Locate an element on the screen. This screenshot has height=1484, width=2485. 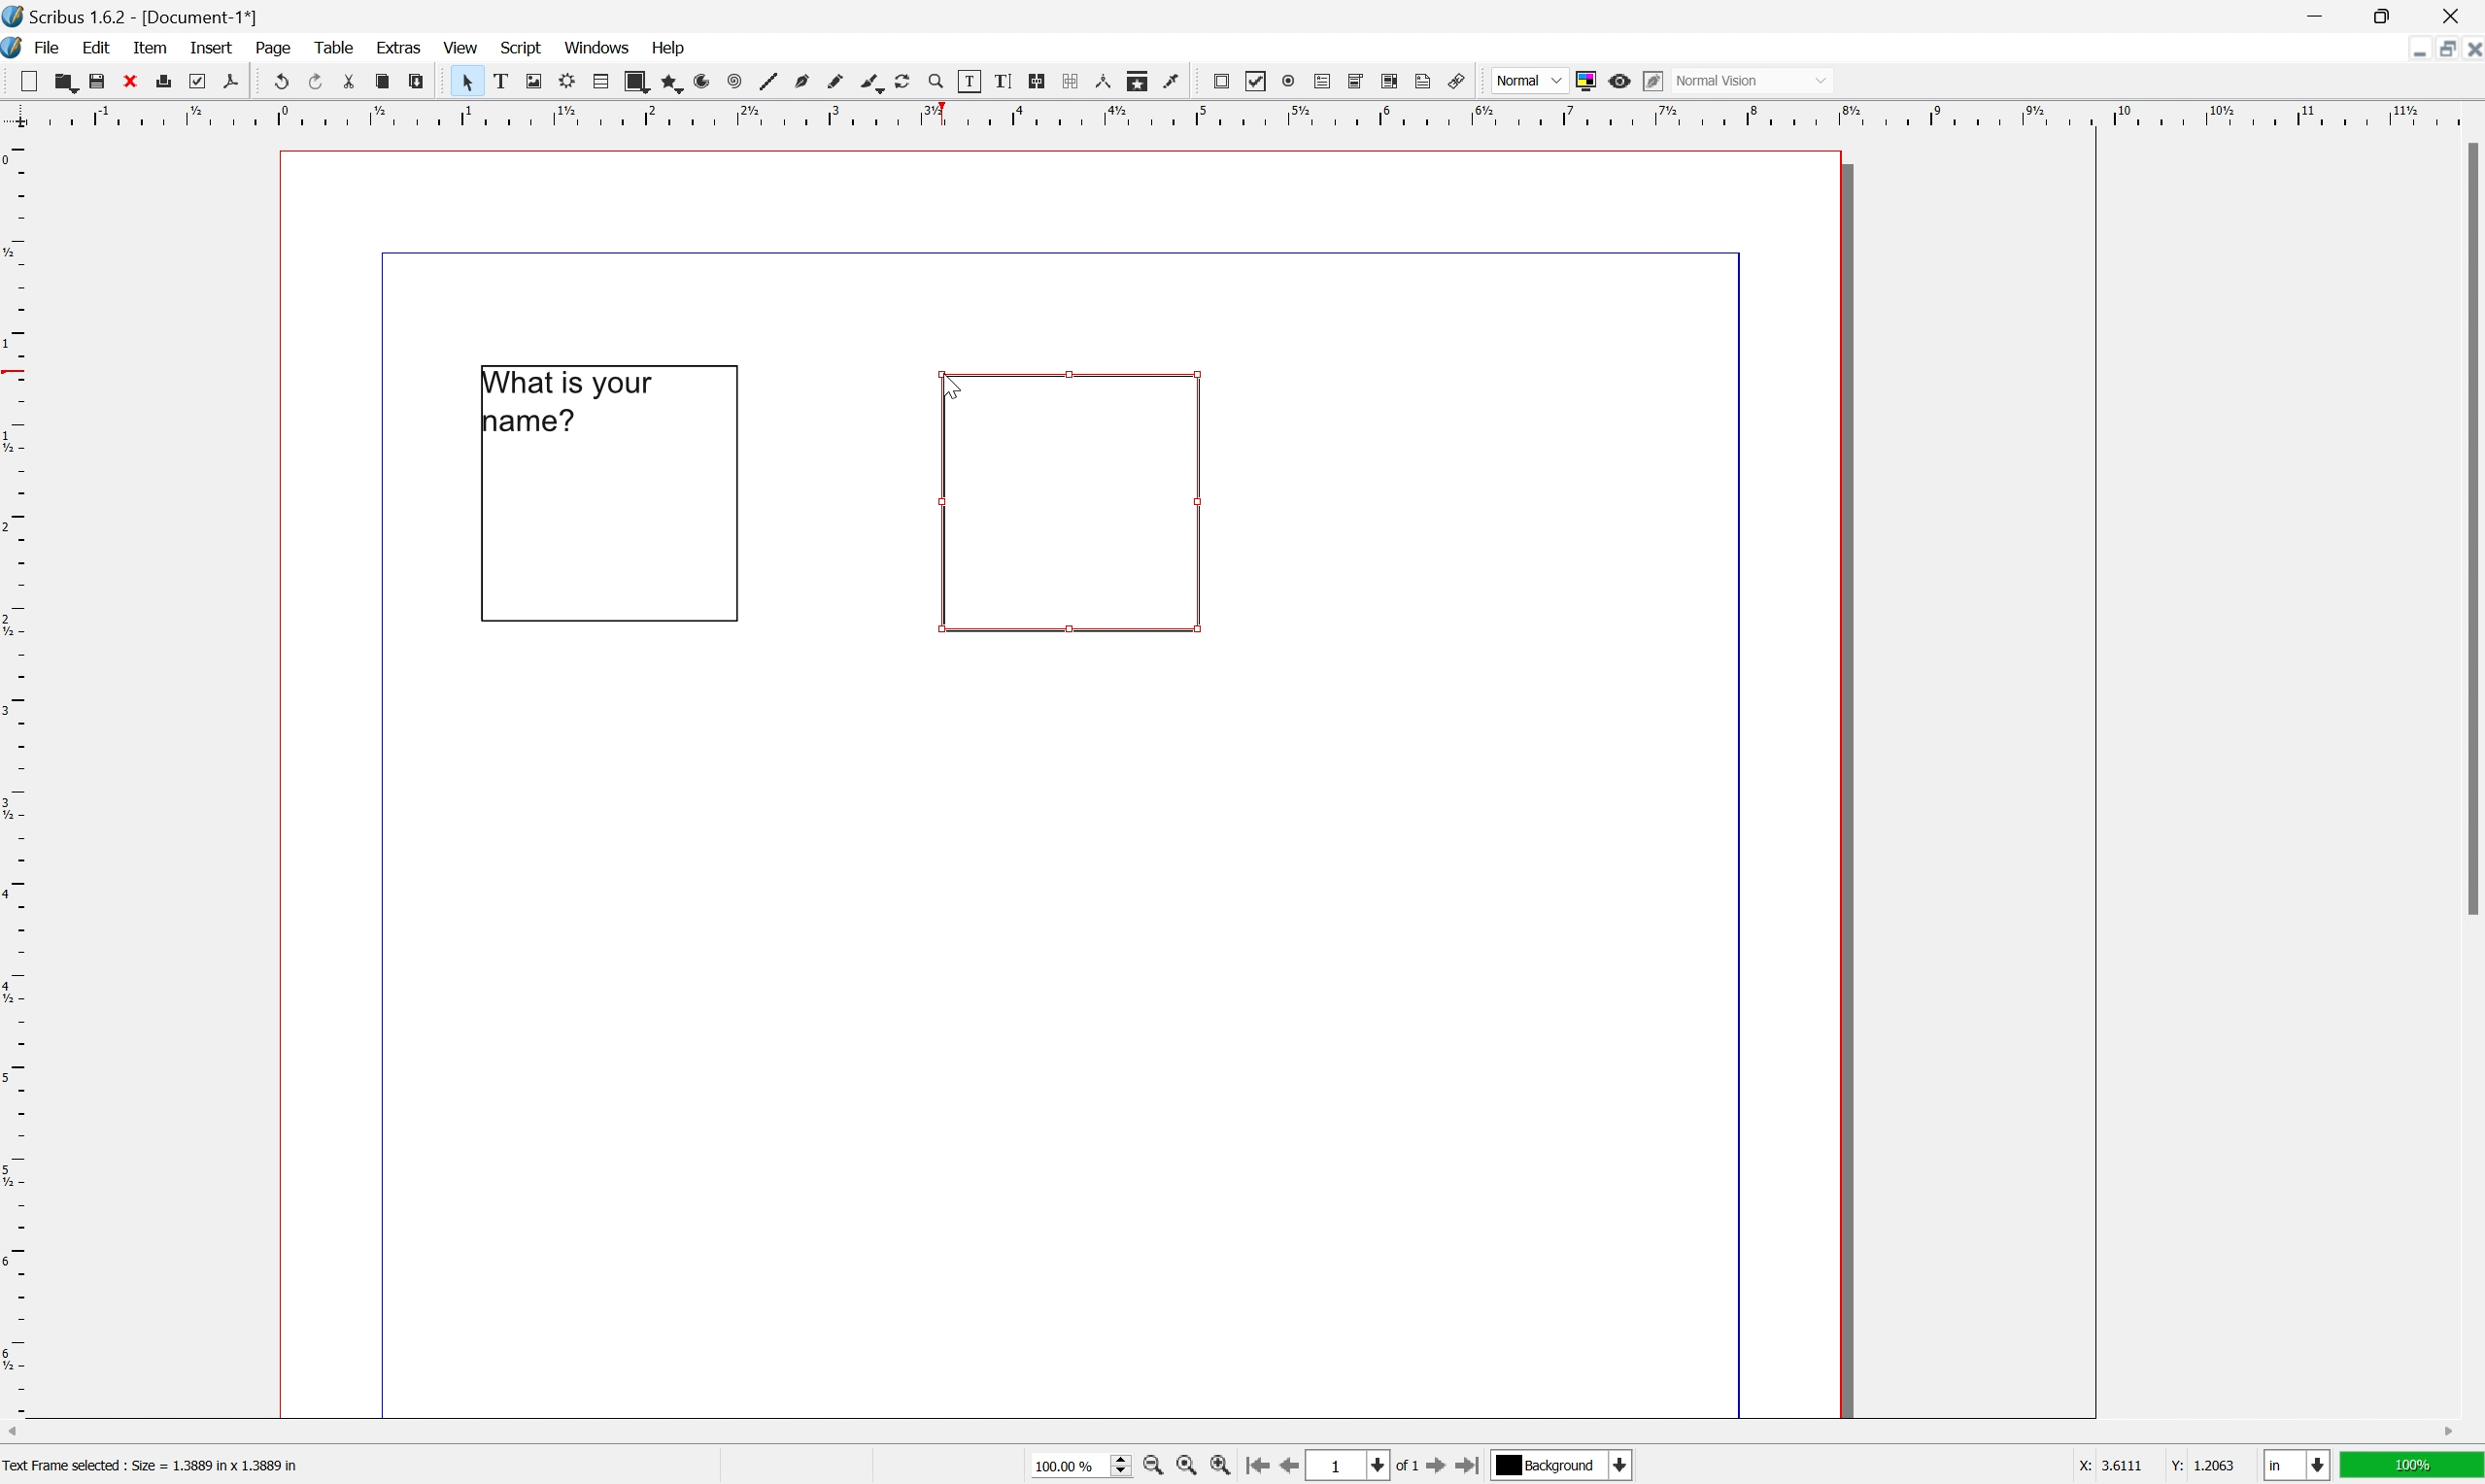
script is located at coordinates (522, 46).